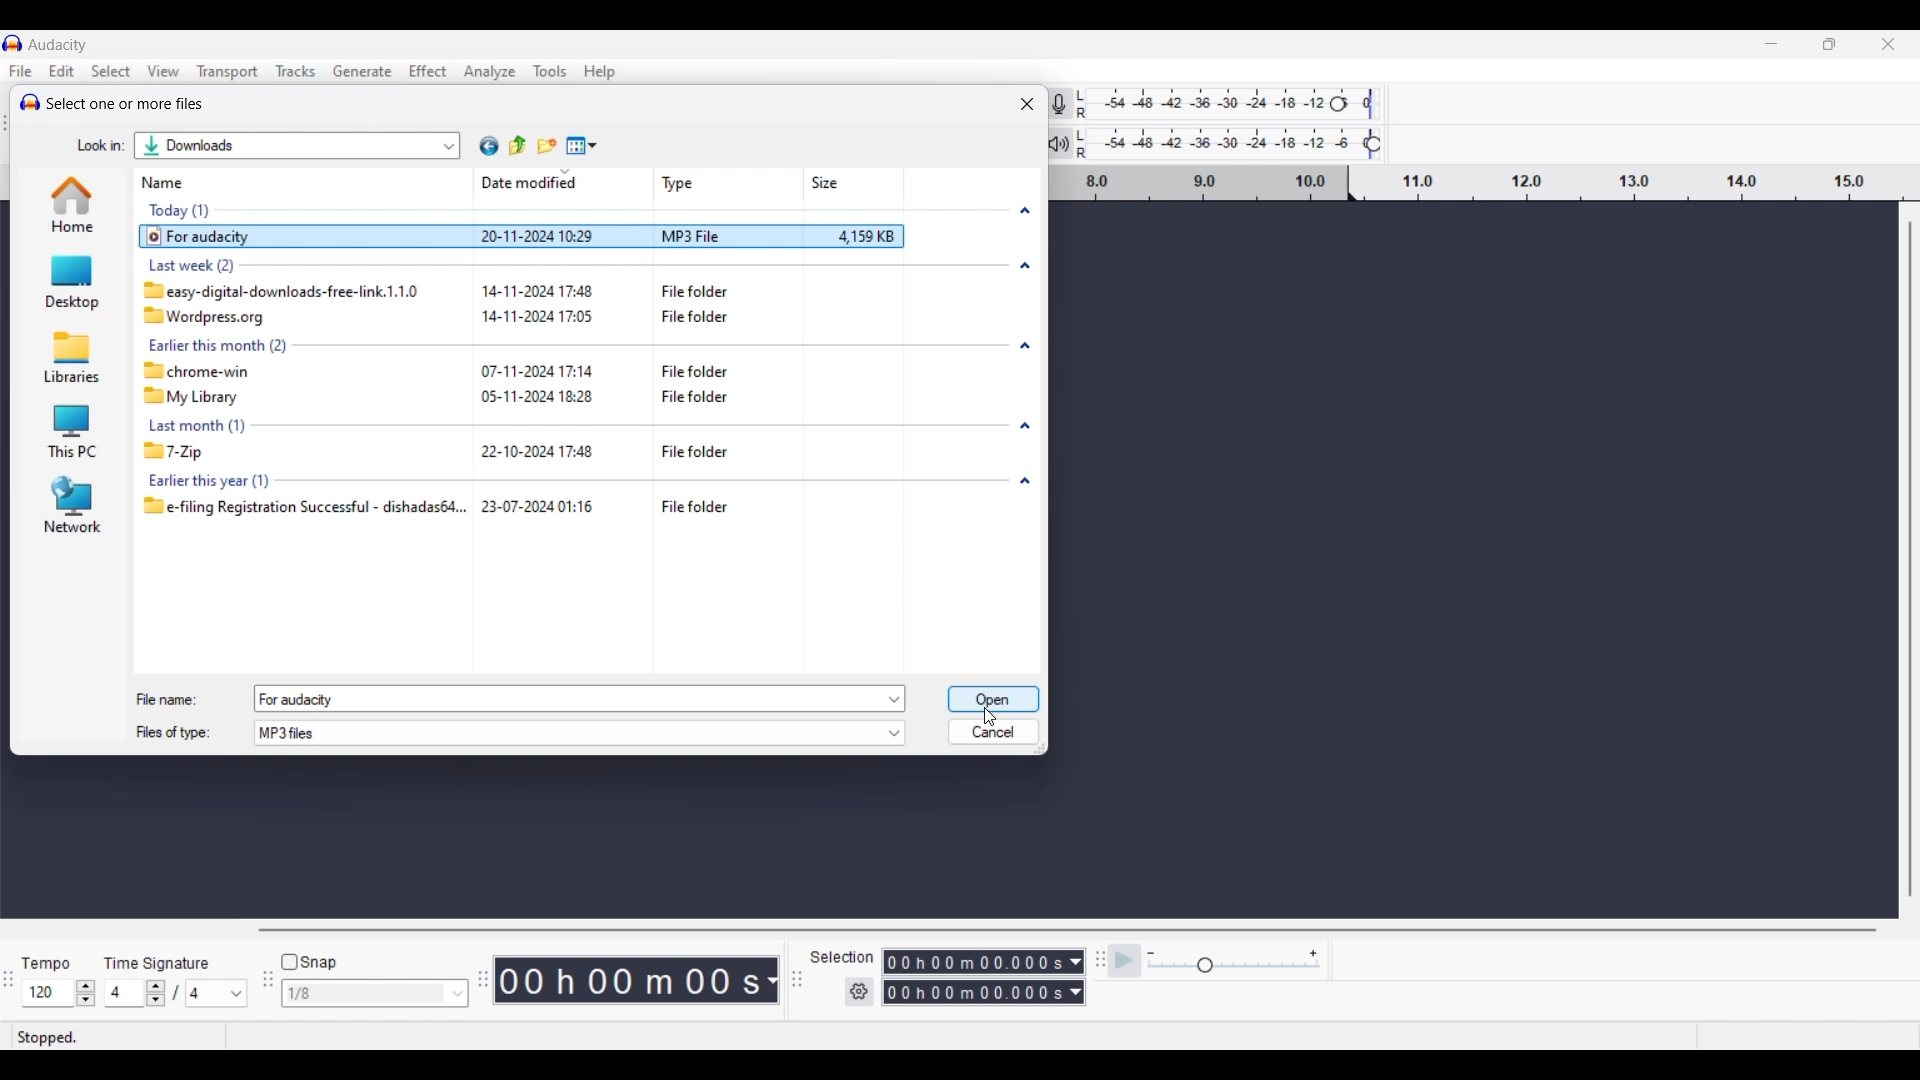  I want to click on Last month(1), so click(459, 427).